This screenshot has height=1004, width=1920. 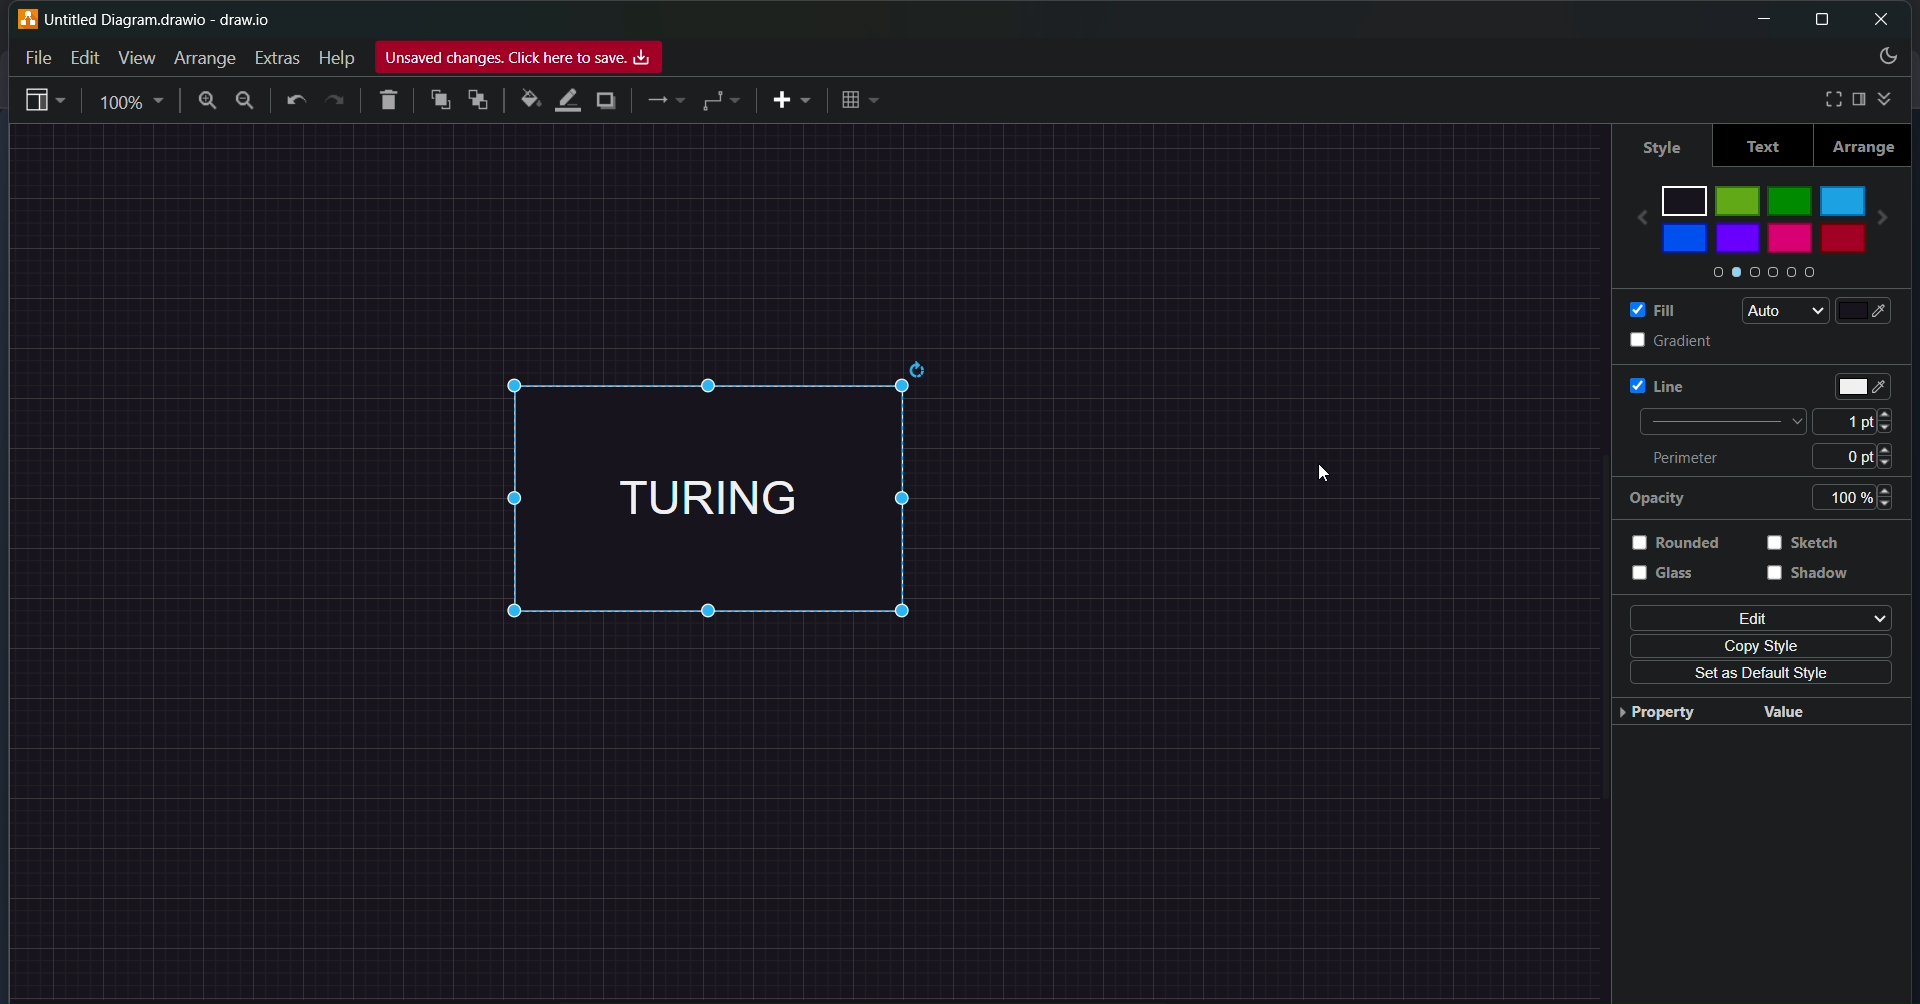 I want to click on set as default style, so click(x=1754, y=675).